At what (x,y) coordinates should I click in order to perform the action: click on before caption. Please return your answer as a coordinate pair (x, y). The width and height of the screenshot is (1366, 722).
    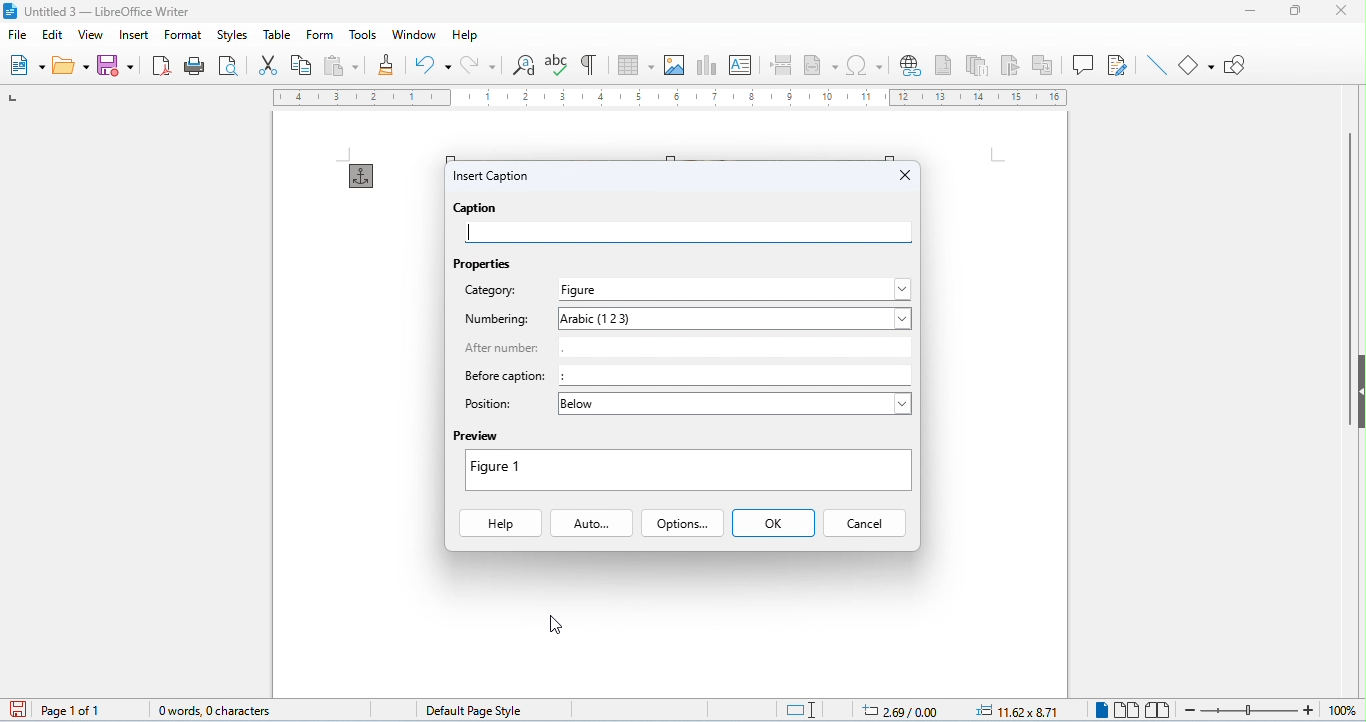
    Looking at the image, I should click on (506, 376).